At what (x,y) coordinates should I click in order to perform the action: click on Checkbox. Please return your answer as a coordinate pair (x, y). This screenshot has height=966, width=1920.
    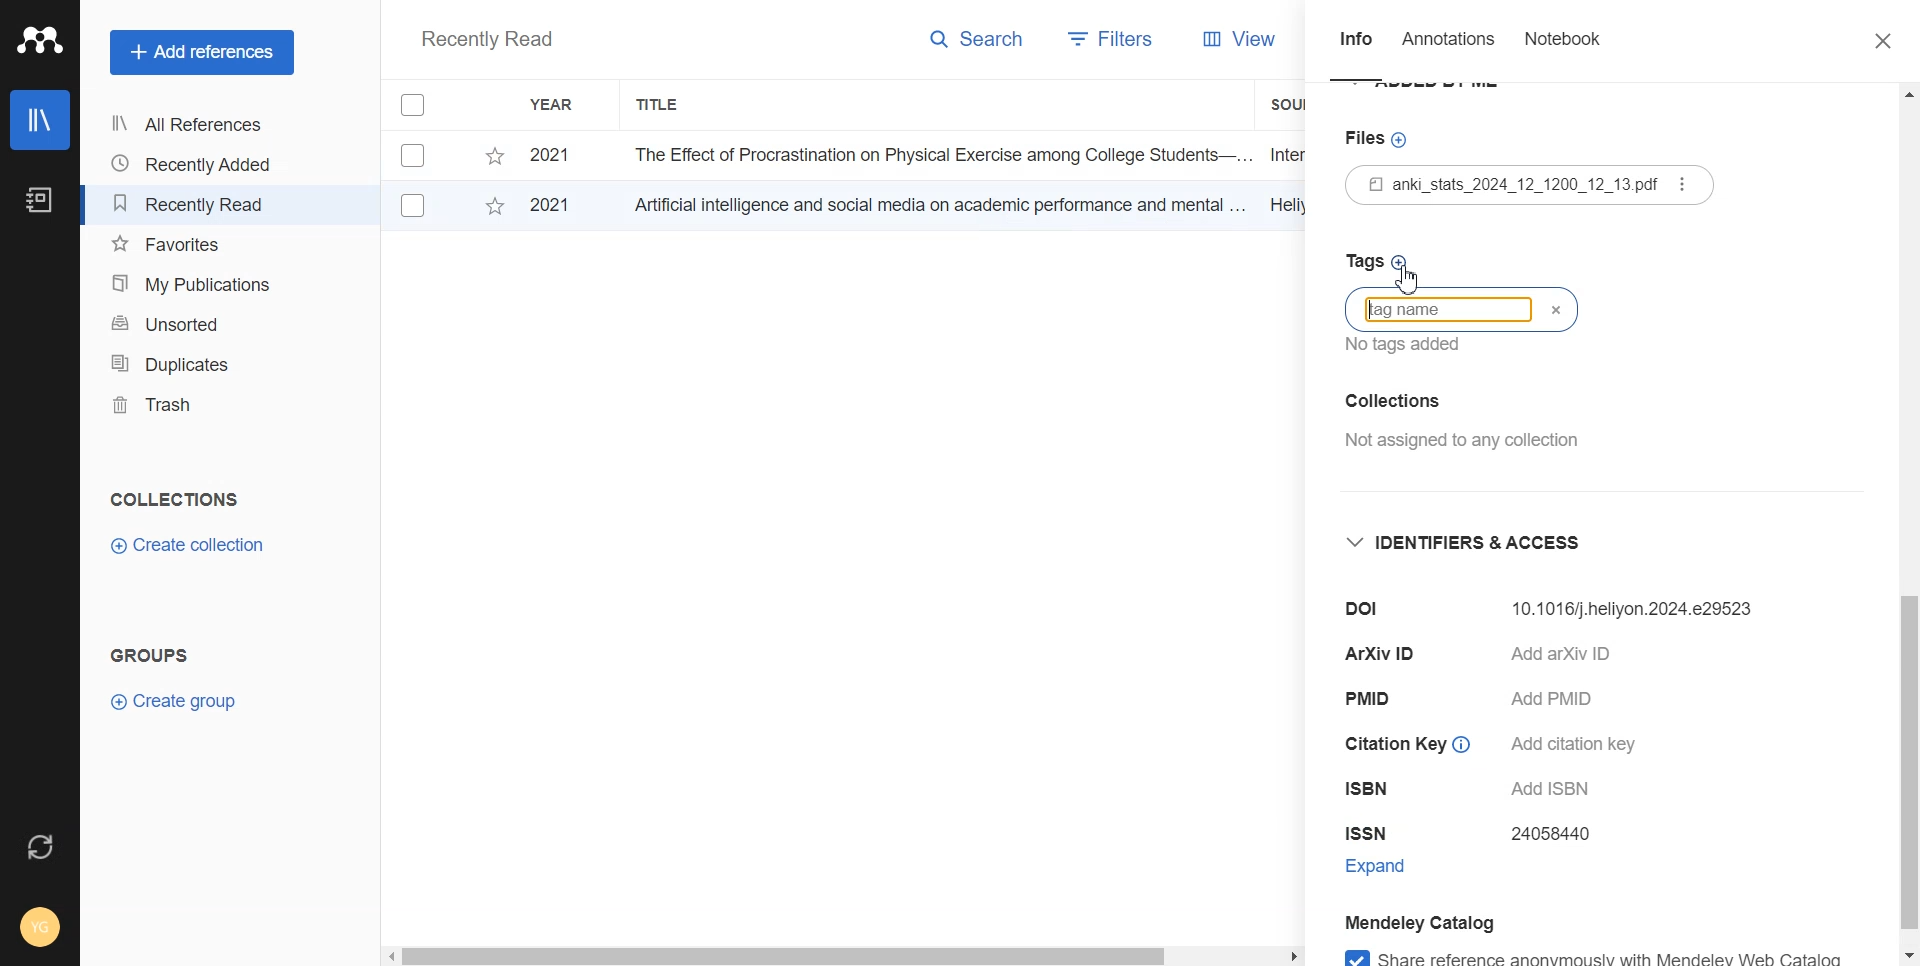
    Looking at the image, I should click on (414, 206).